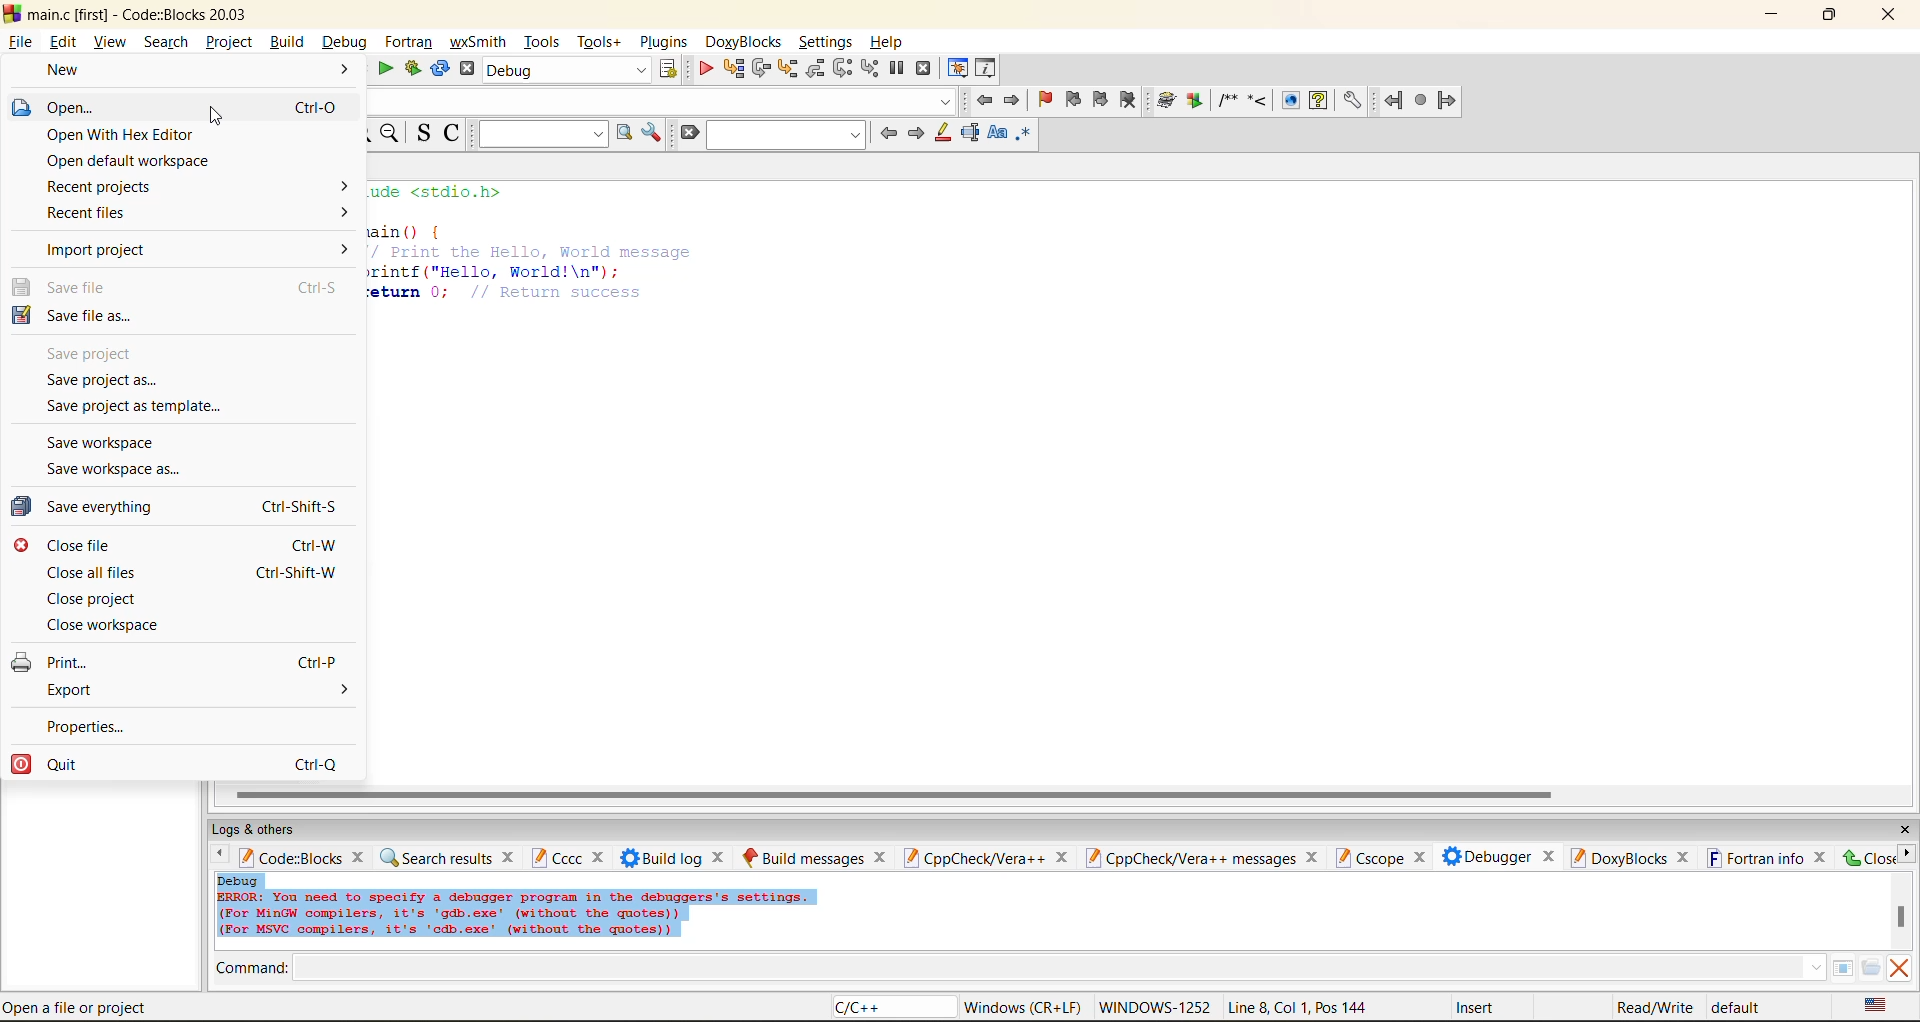  I want to click on highlight, so click(941, 134).